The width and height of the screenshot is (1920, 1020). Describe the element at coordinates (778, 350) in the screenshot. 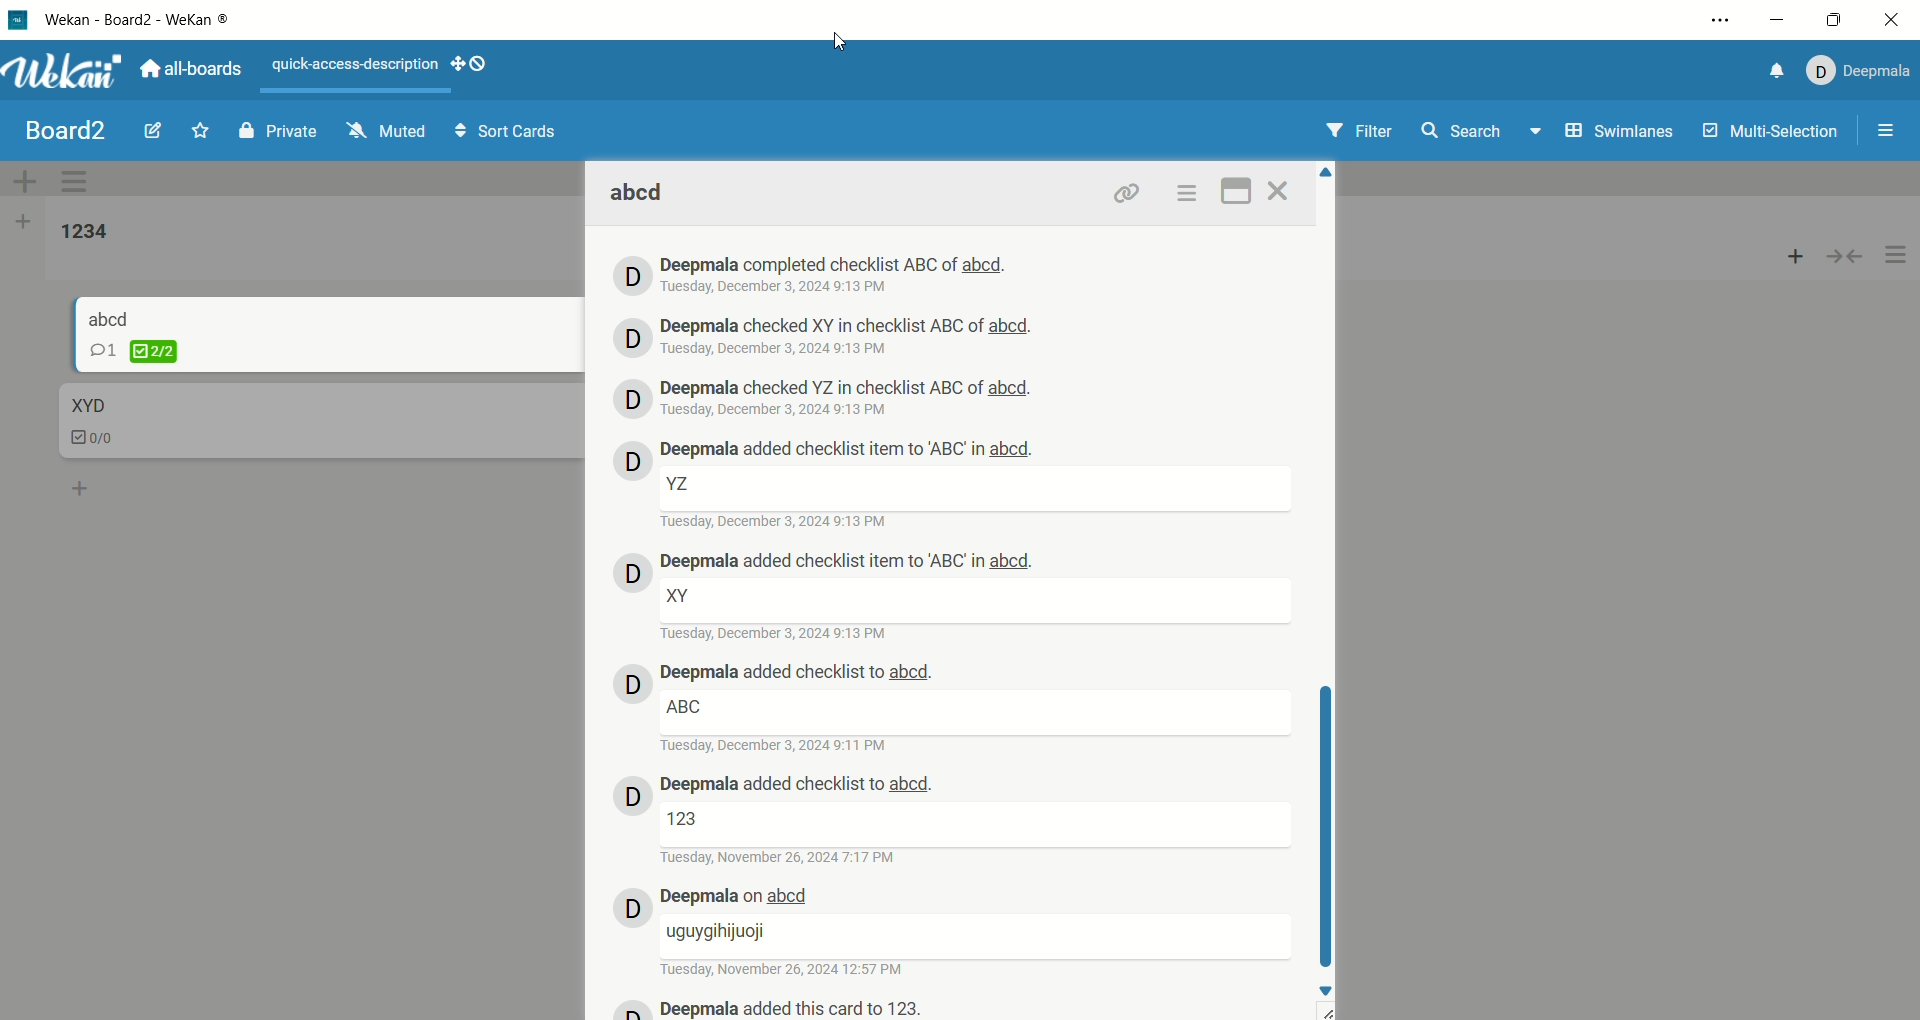

I see `date and time` at that location.